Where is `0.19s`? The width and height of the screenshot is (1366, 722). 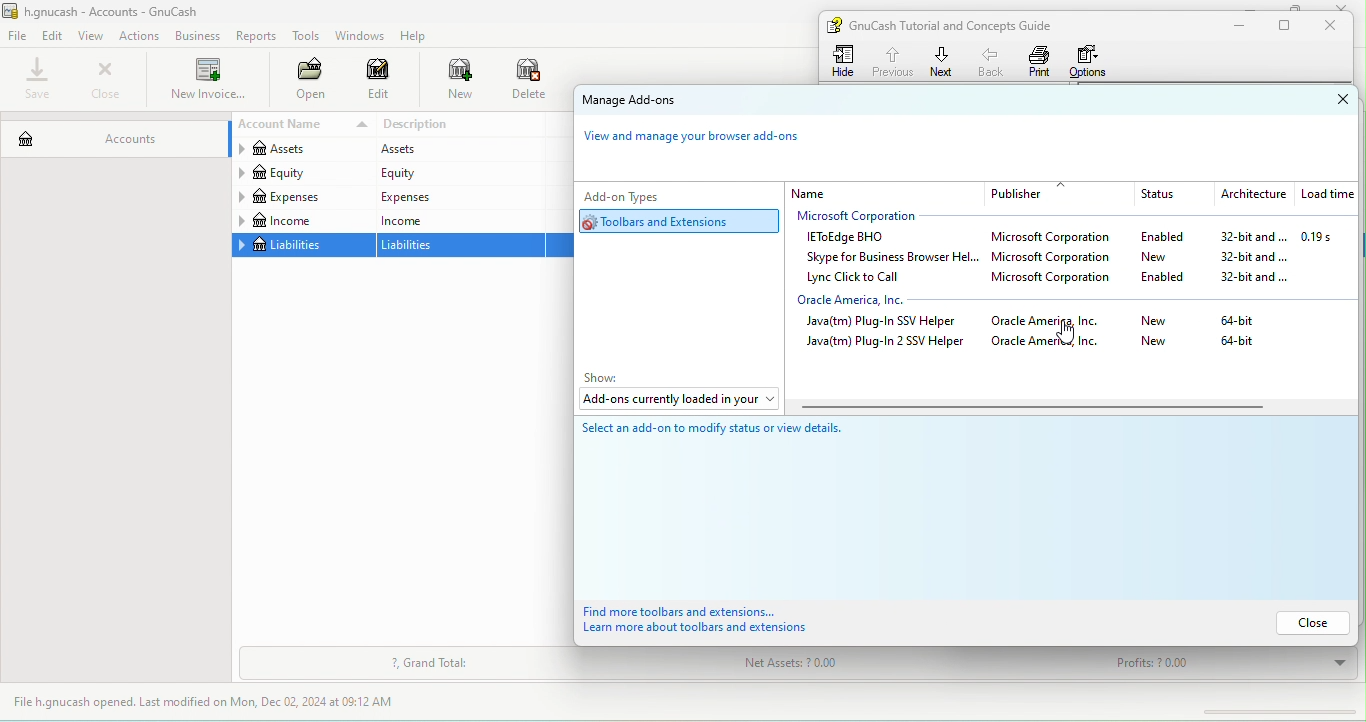 0.19s is located at coordinates (1328, 237).